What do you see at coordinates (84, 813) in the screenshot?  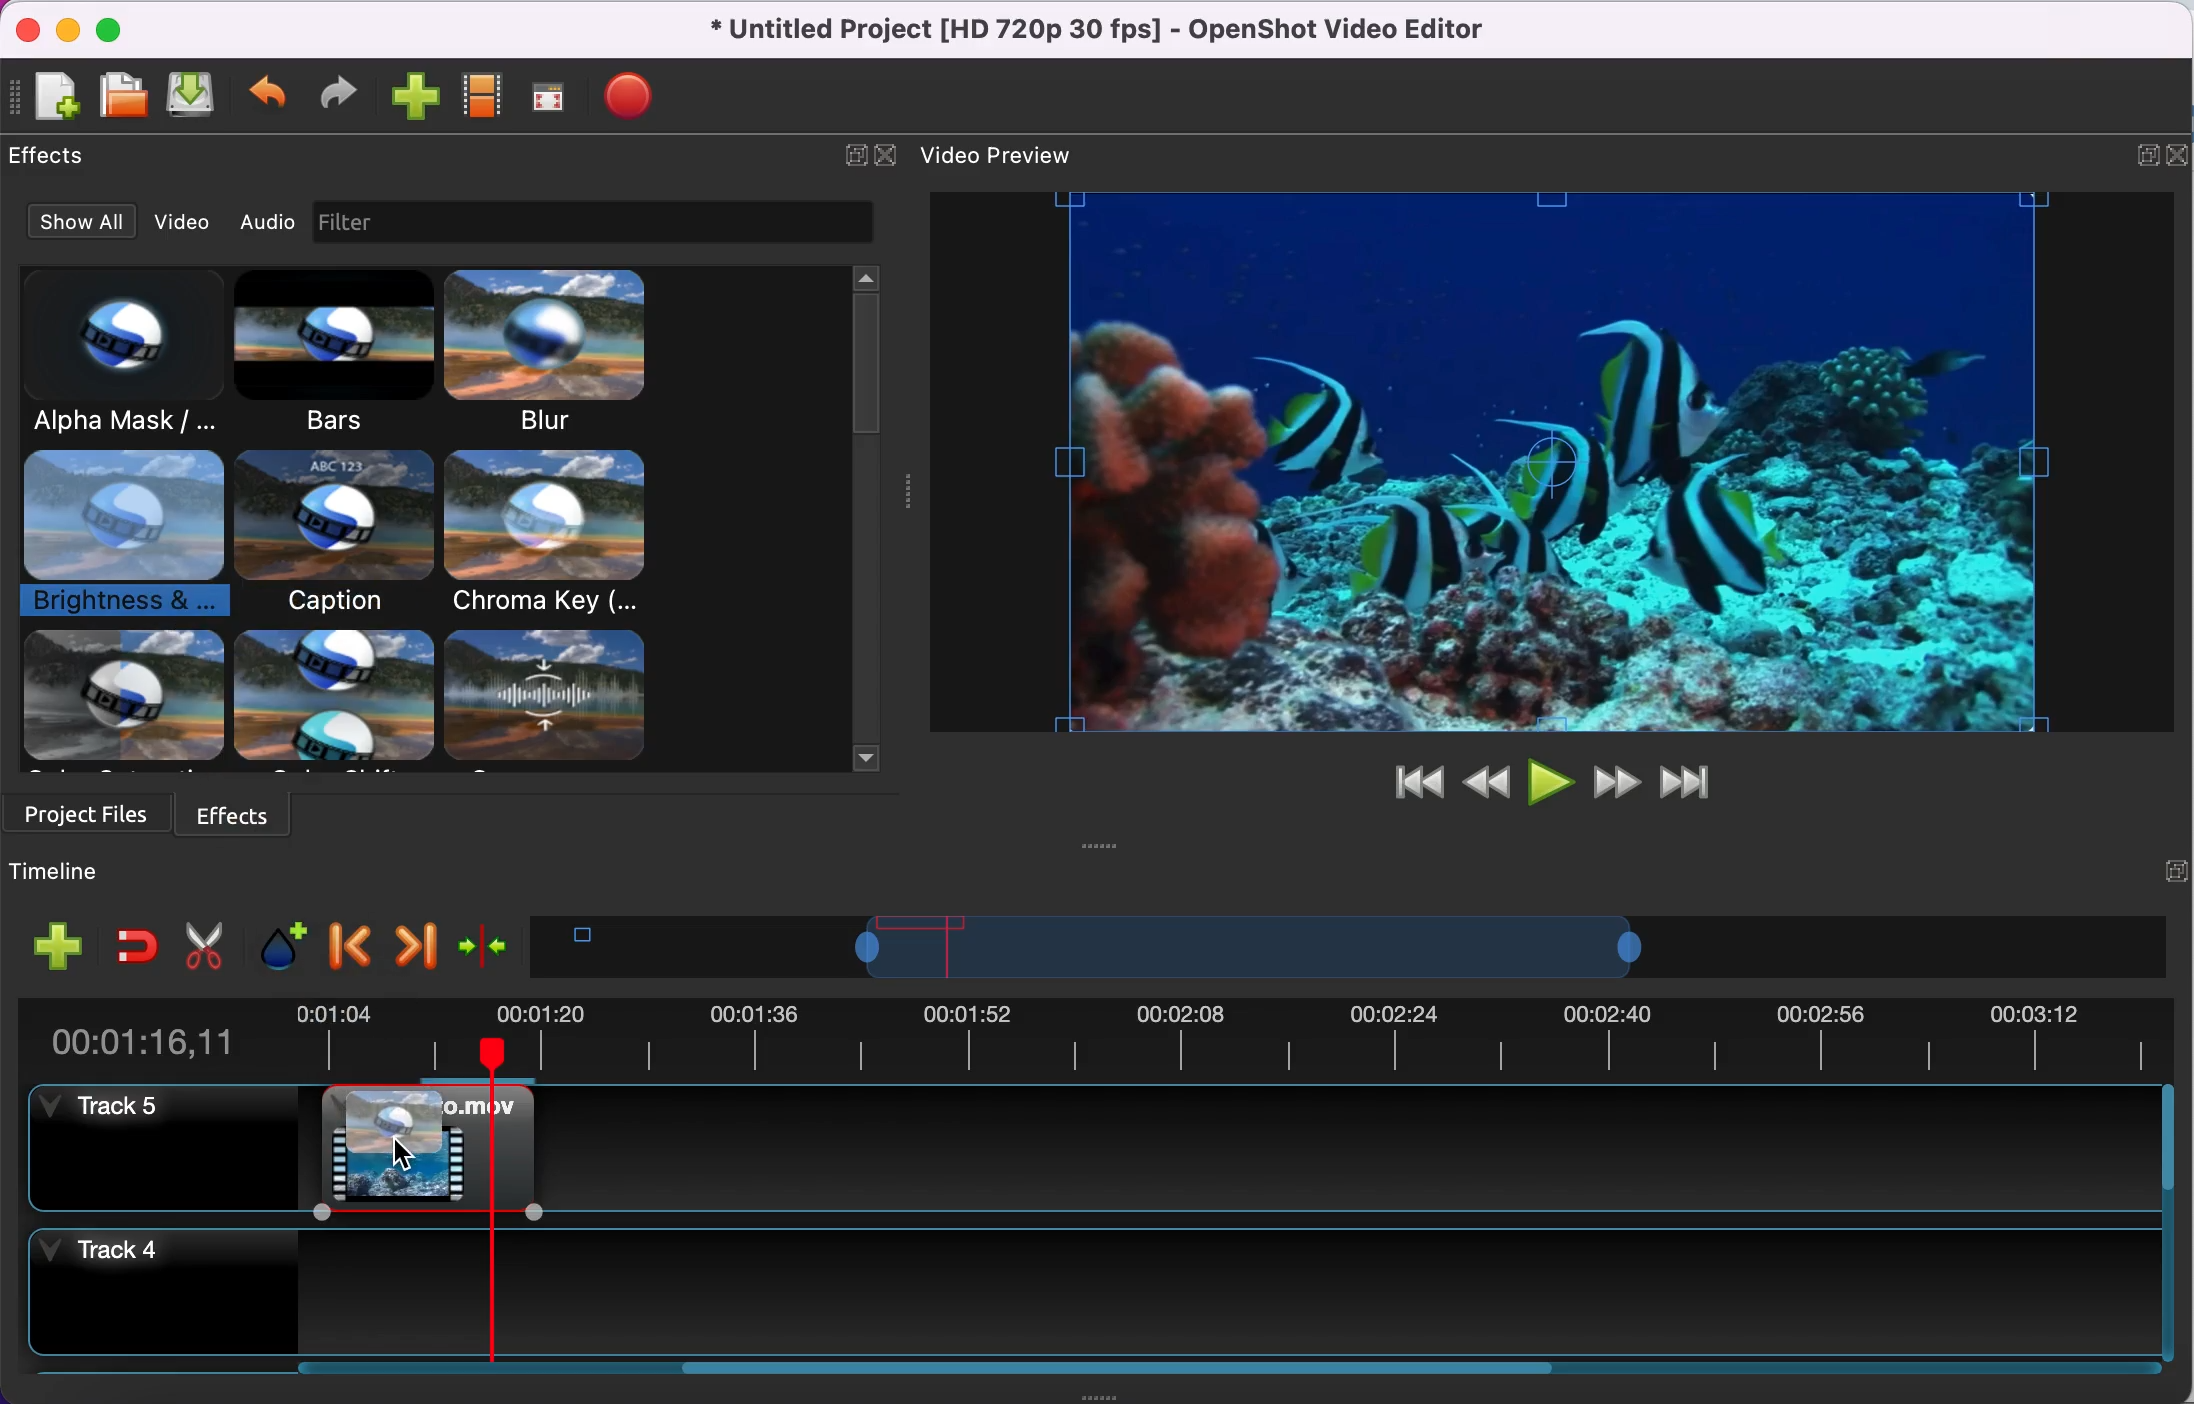 I see `project files` at bounding box center [84, 813].